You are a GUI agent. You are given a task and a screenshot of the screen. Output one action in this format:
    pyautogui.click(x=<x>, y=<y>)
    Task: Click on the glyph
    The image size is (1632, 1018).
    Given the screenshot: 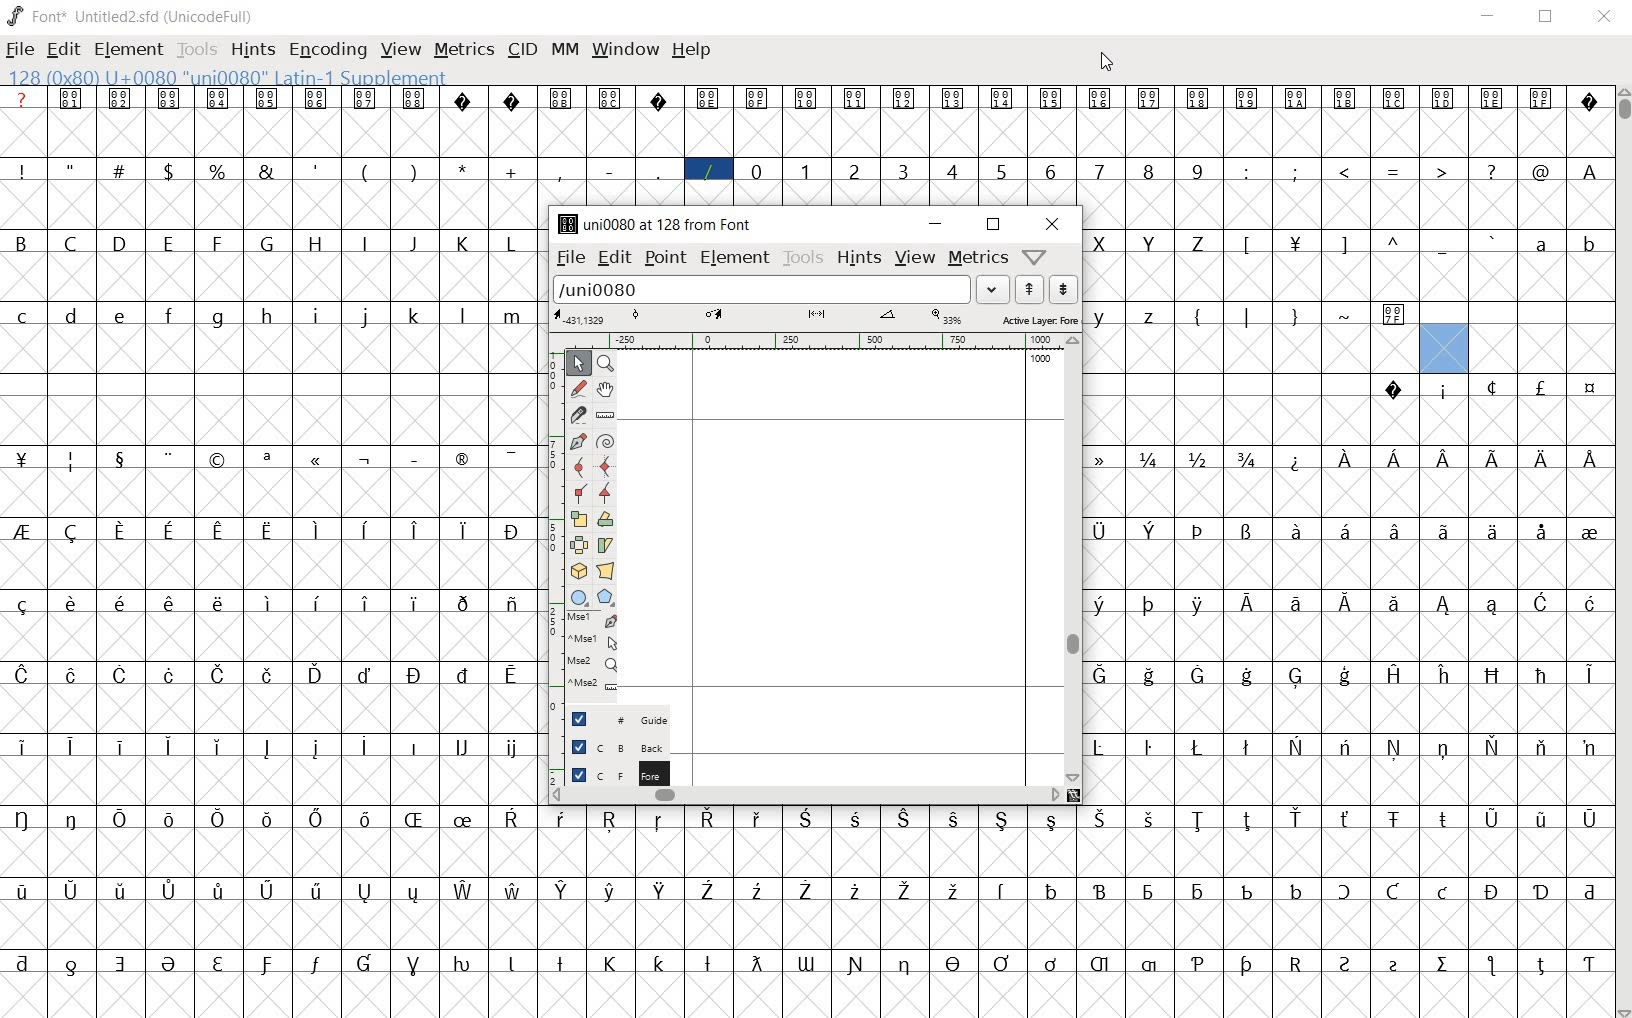 What is the action you would take?
    pyautogui.click(x=317, y=819)
    